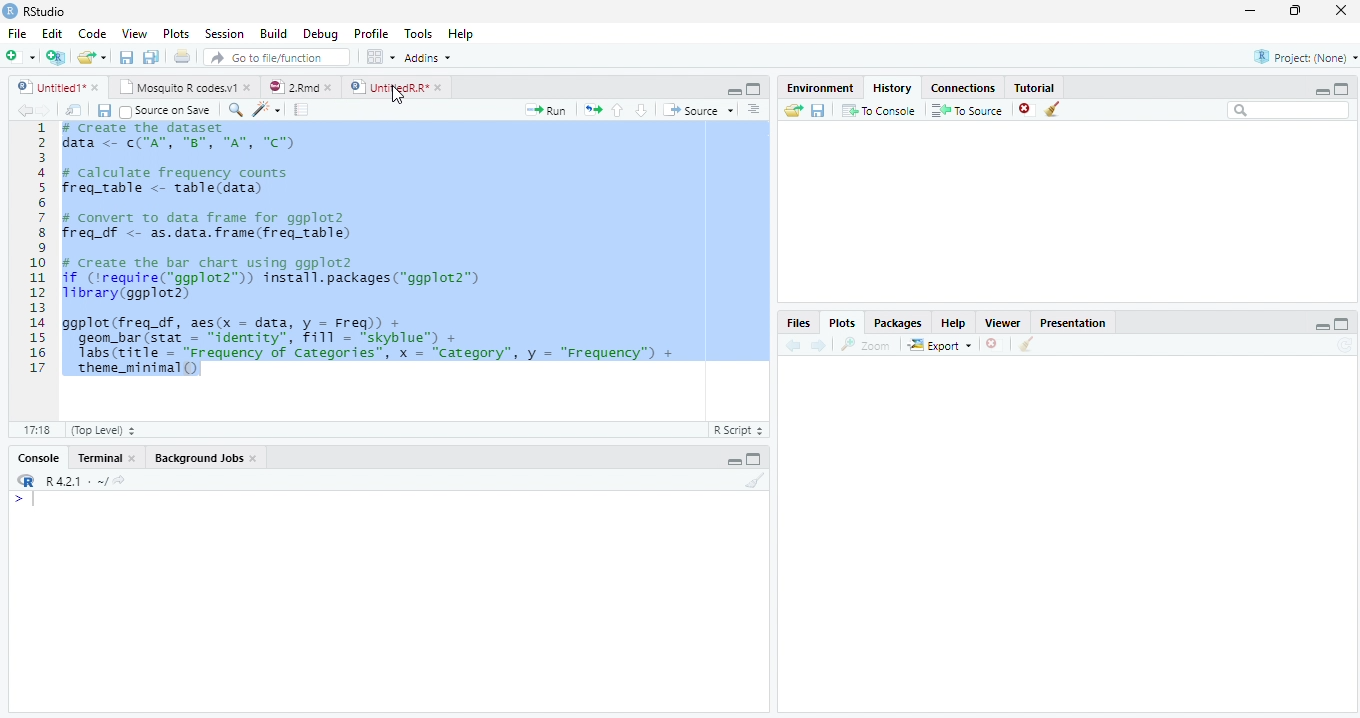  I want to click on Minimize, so click(731, 90).